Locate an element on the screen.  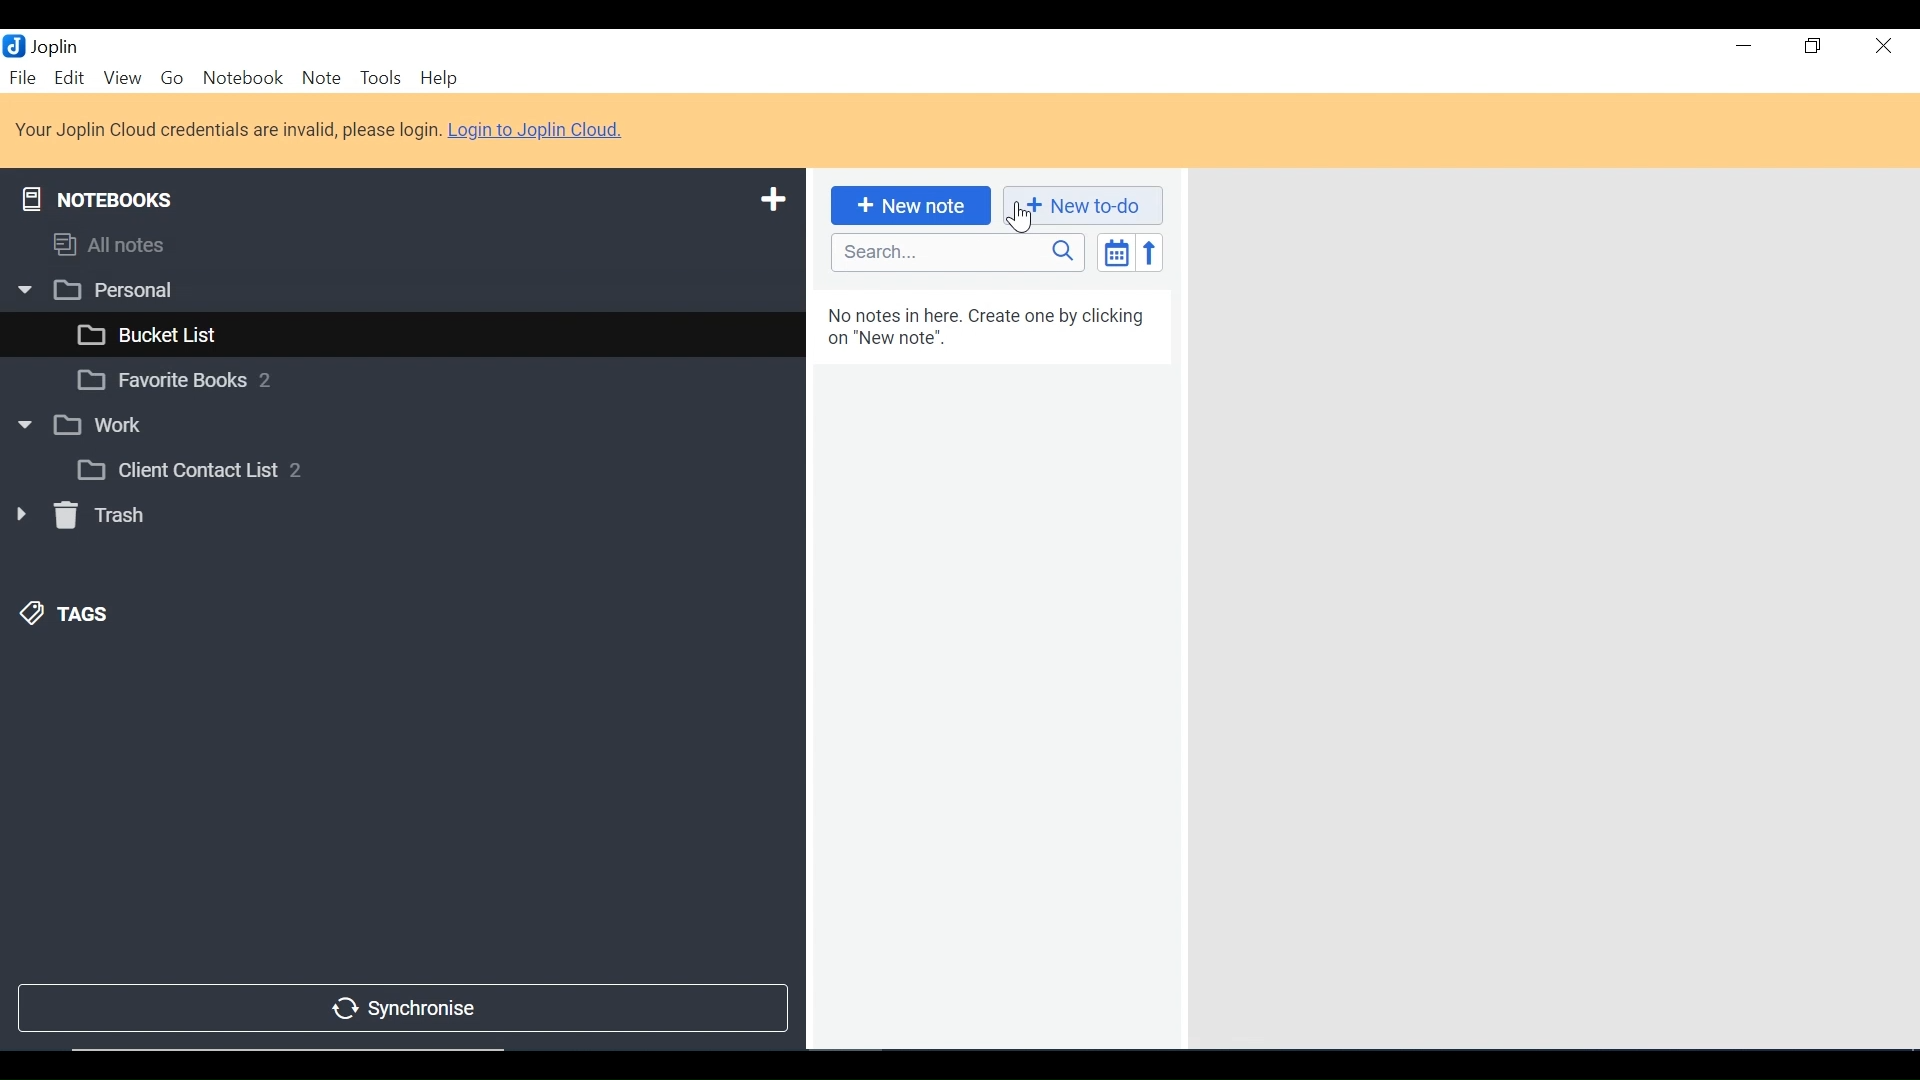
File is located at coordinates (24, 79).